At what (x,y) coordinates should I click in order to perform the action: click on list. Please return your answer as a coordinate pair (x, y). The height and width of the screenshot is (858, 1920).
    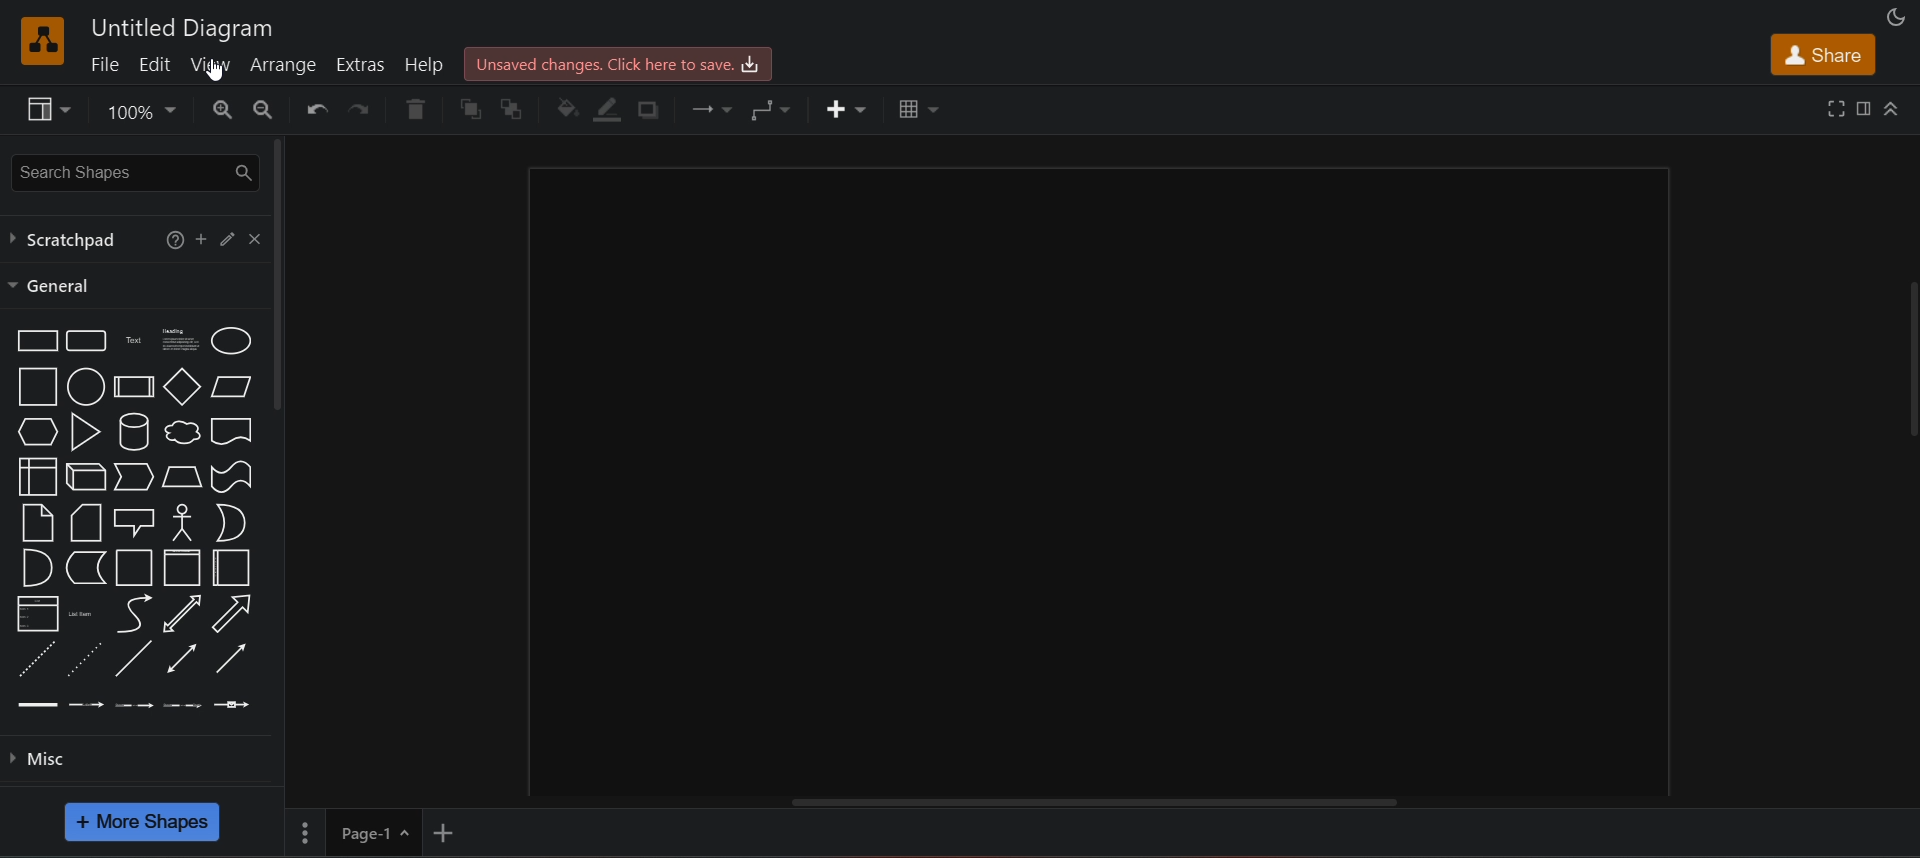
    Looking at the image, I should click on (37, 613).